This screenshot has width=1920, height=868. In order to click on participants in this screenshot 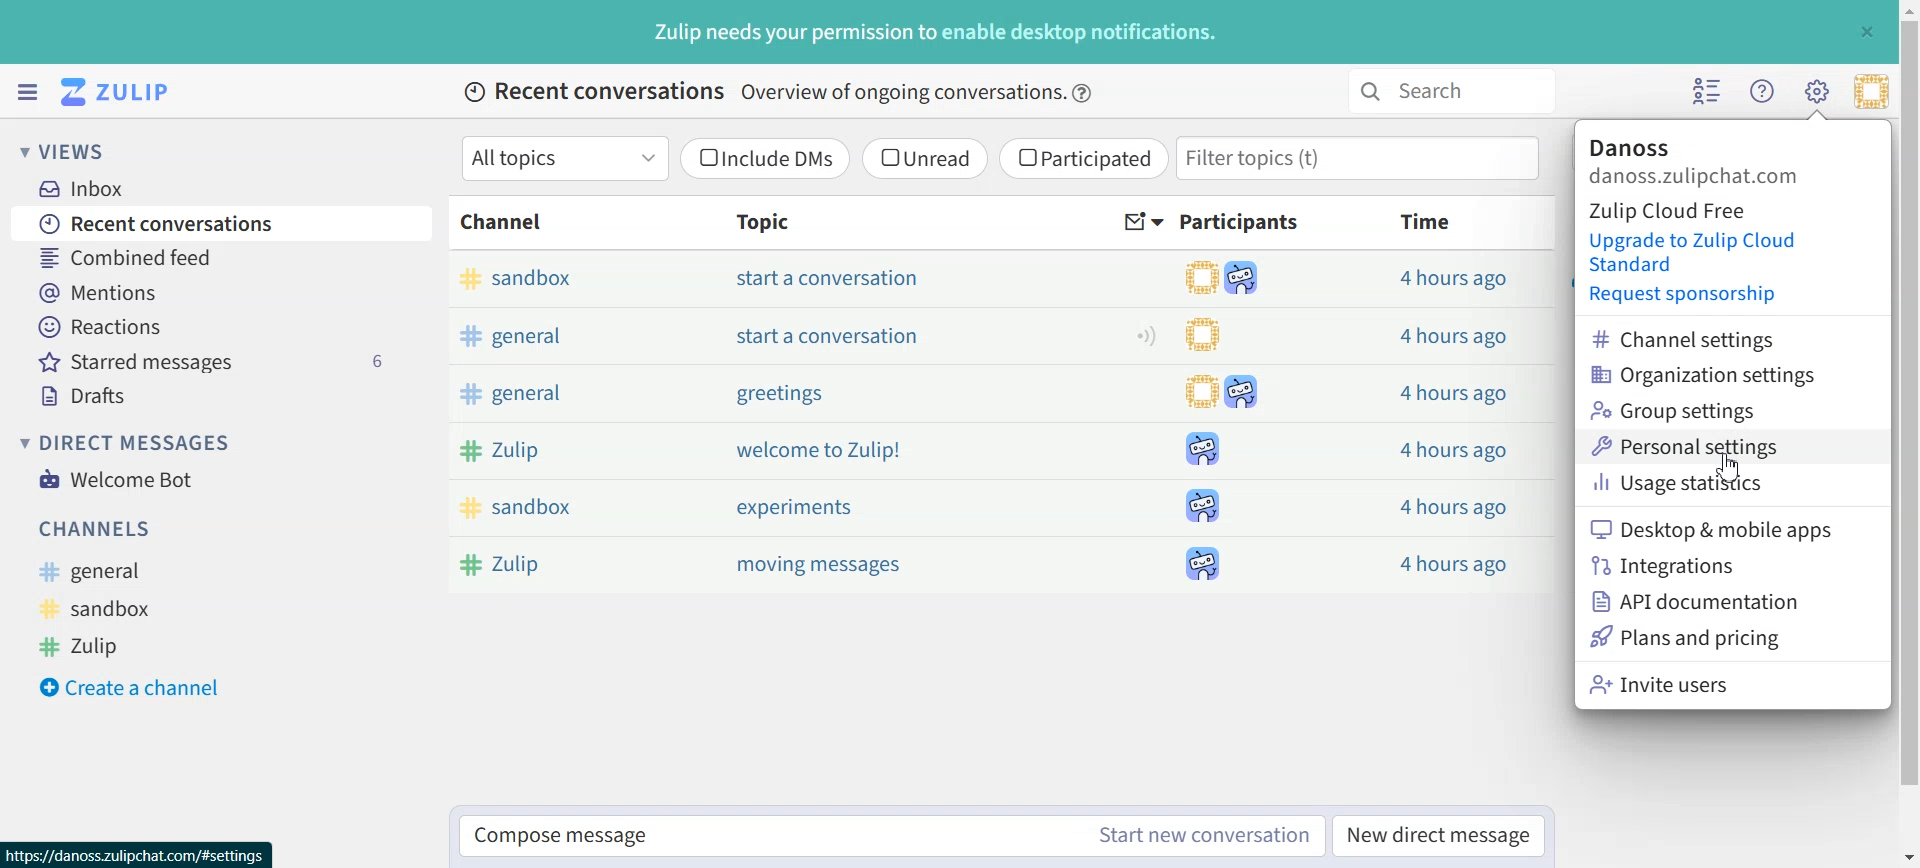, I will do `click(1227, 421)`.